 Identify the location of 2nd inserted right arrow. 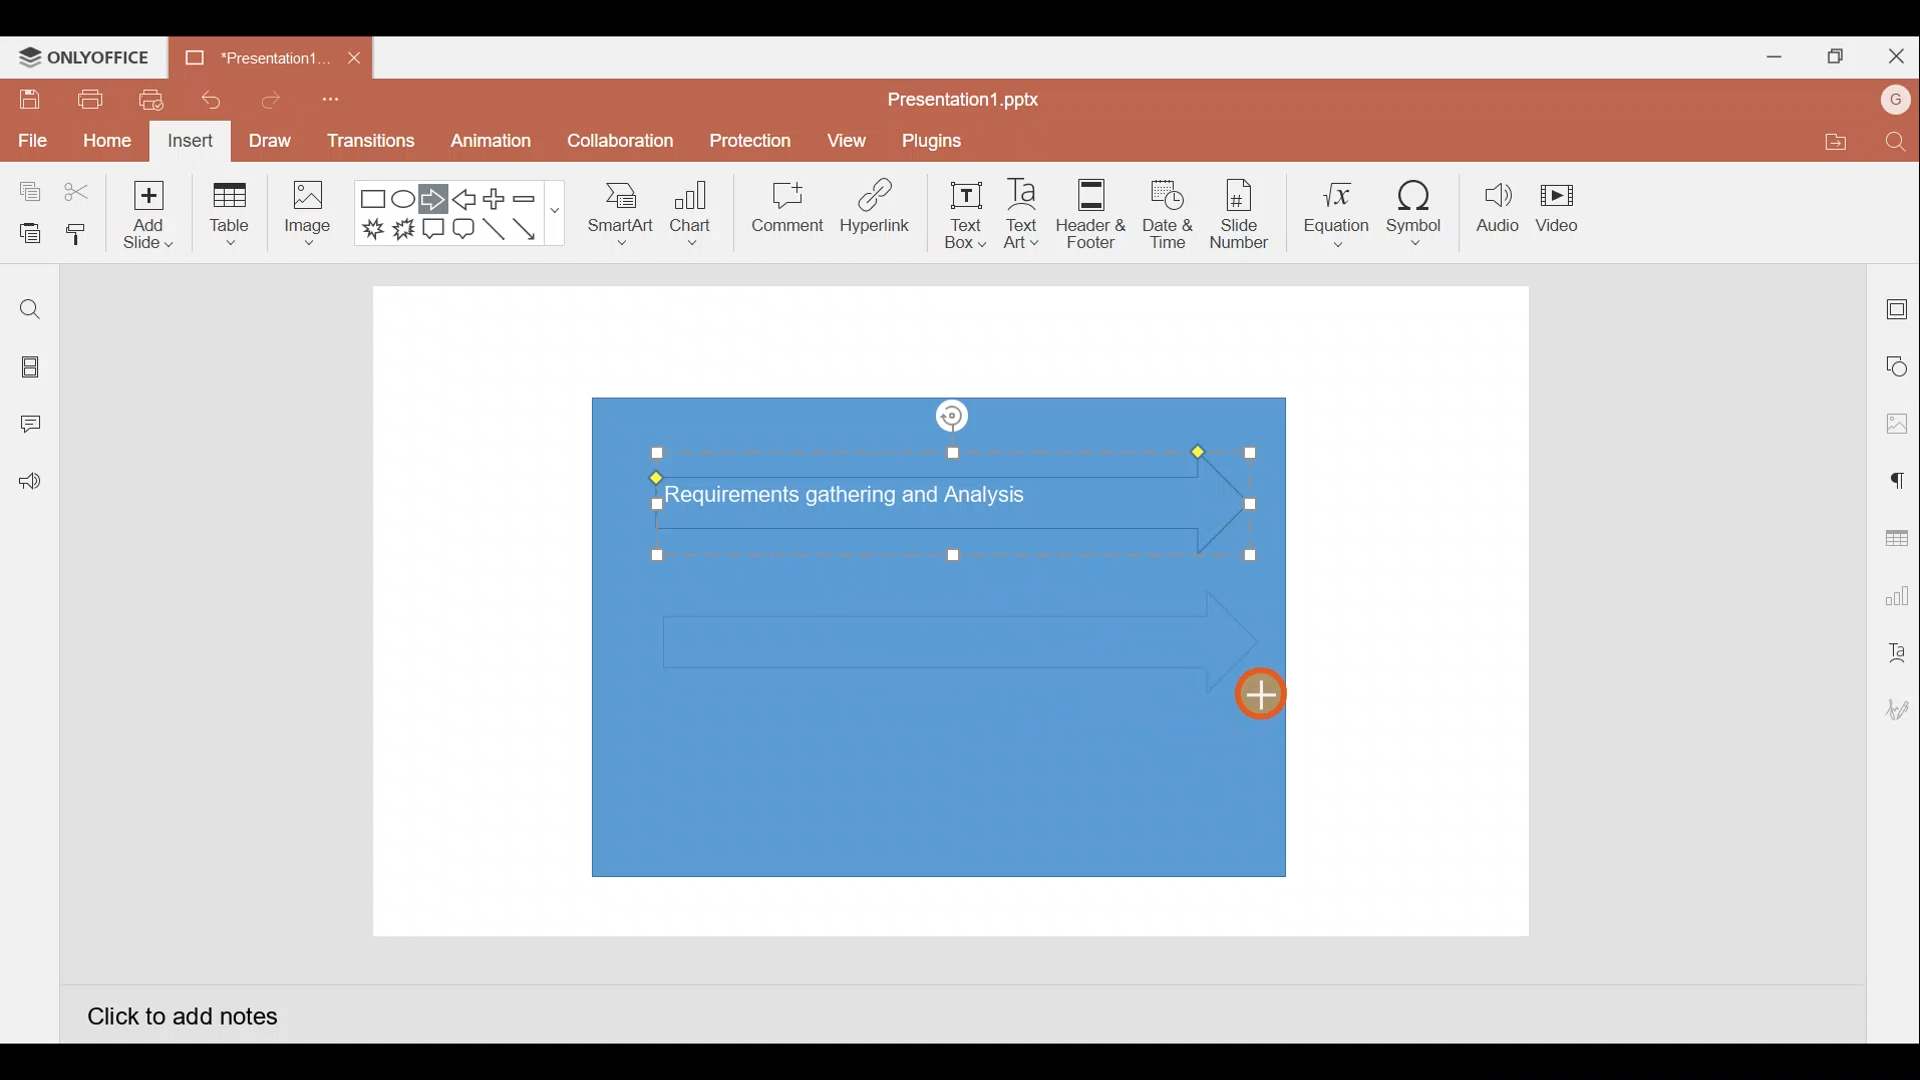
(930, 639).